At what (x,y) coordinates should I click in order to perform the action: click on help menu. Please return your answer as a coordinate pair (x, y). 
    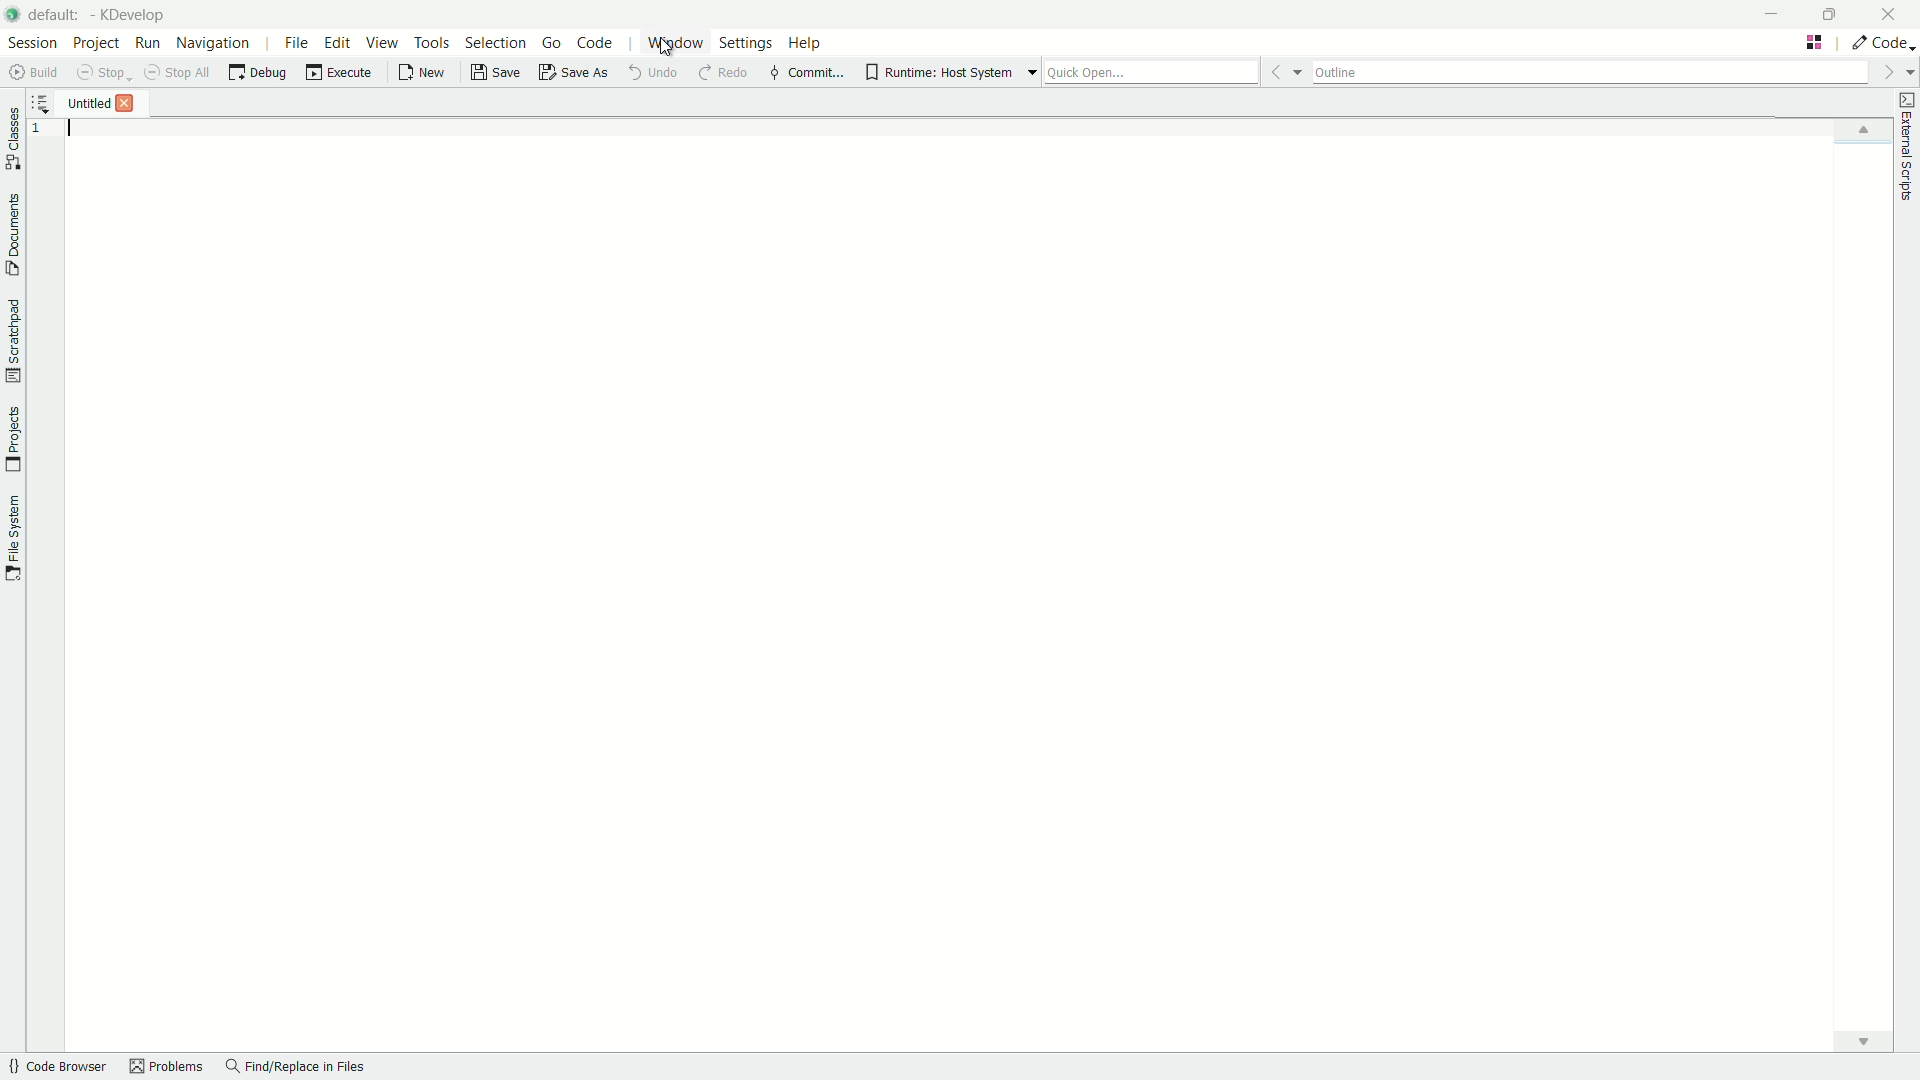
    Looking at the image, I should click on (805, 44).